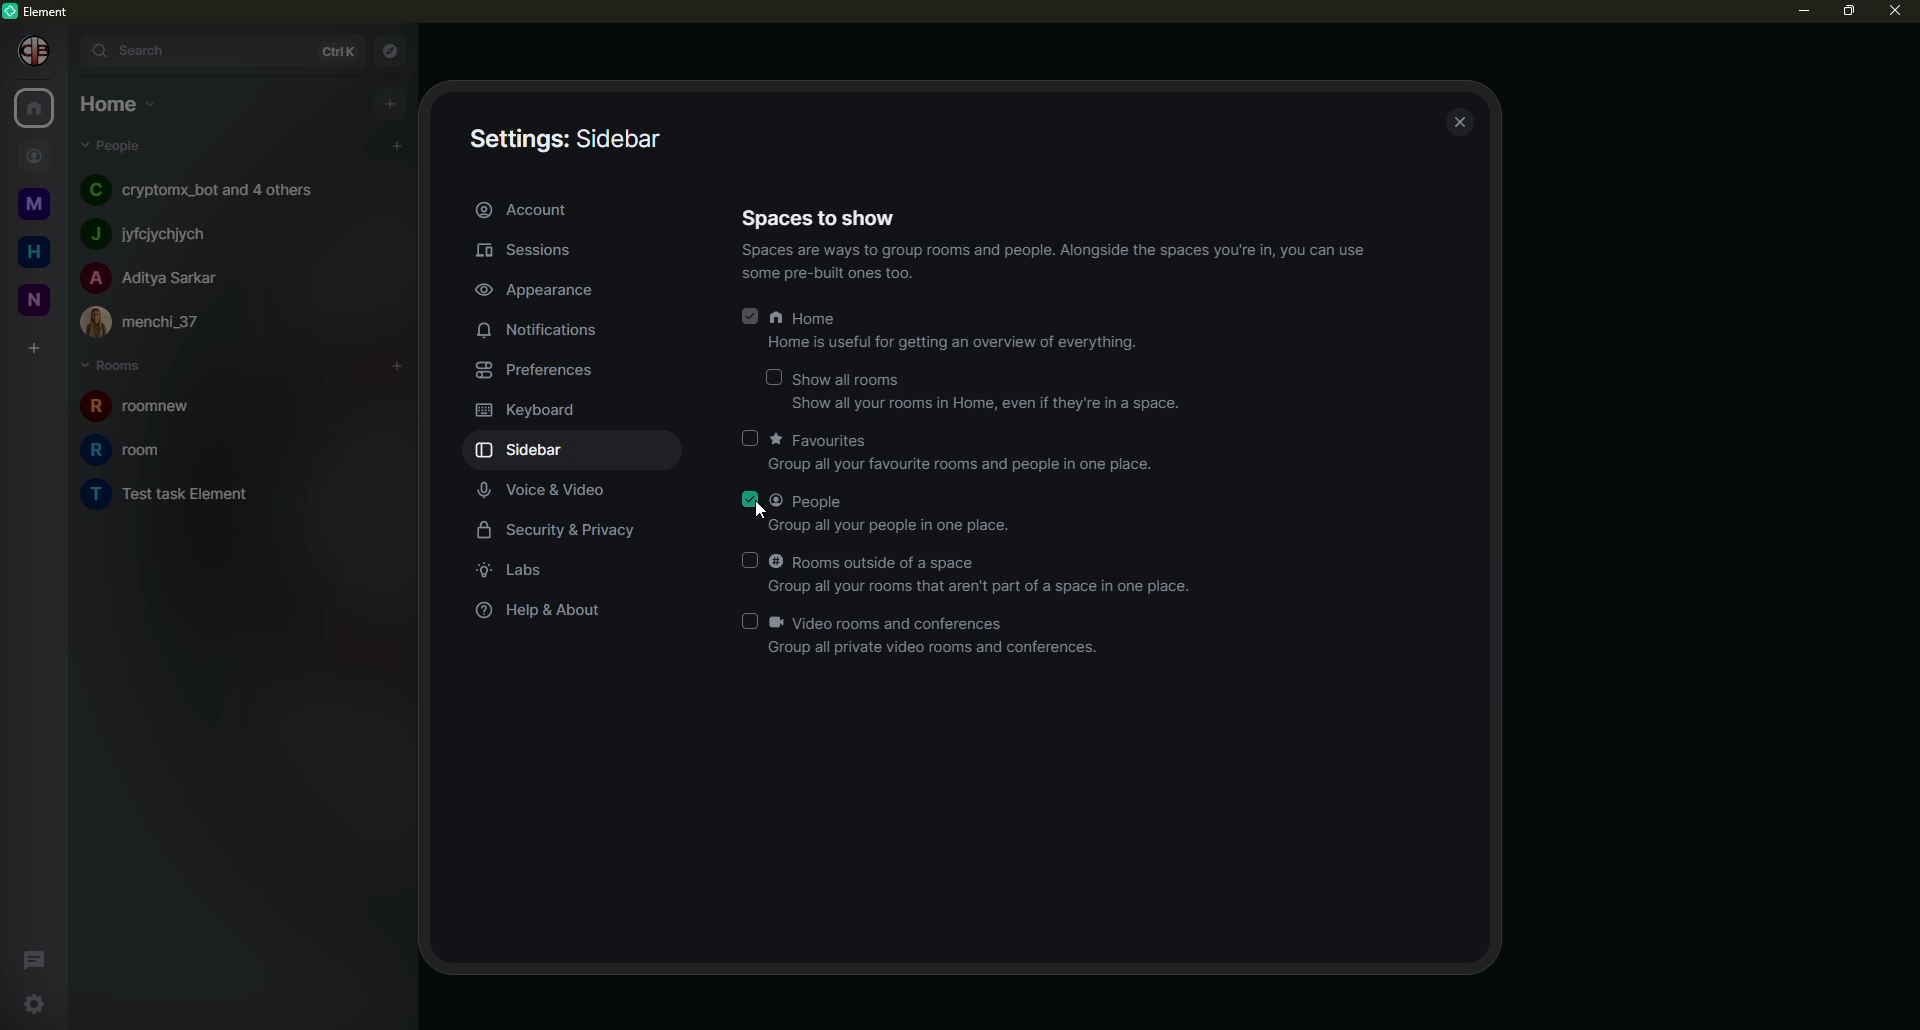 The image size is (1920, 1030). What do you see at coordinates (564, 139) in the screenshot?
I see `sidebar` at bounding box center [564, 139].